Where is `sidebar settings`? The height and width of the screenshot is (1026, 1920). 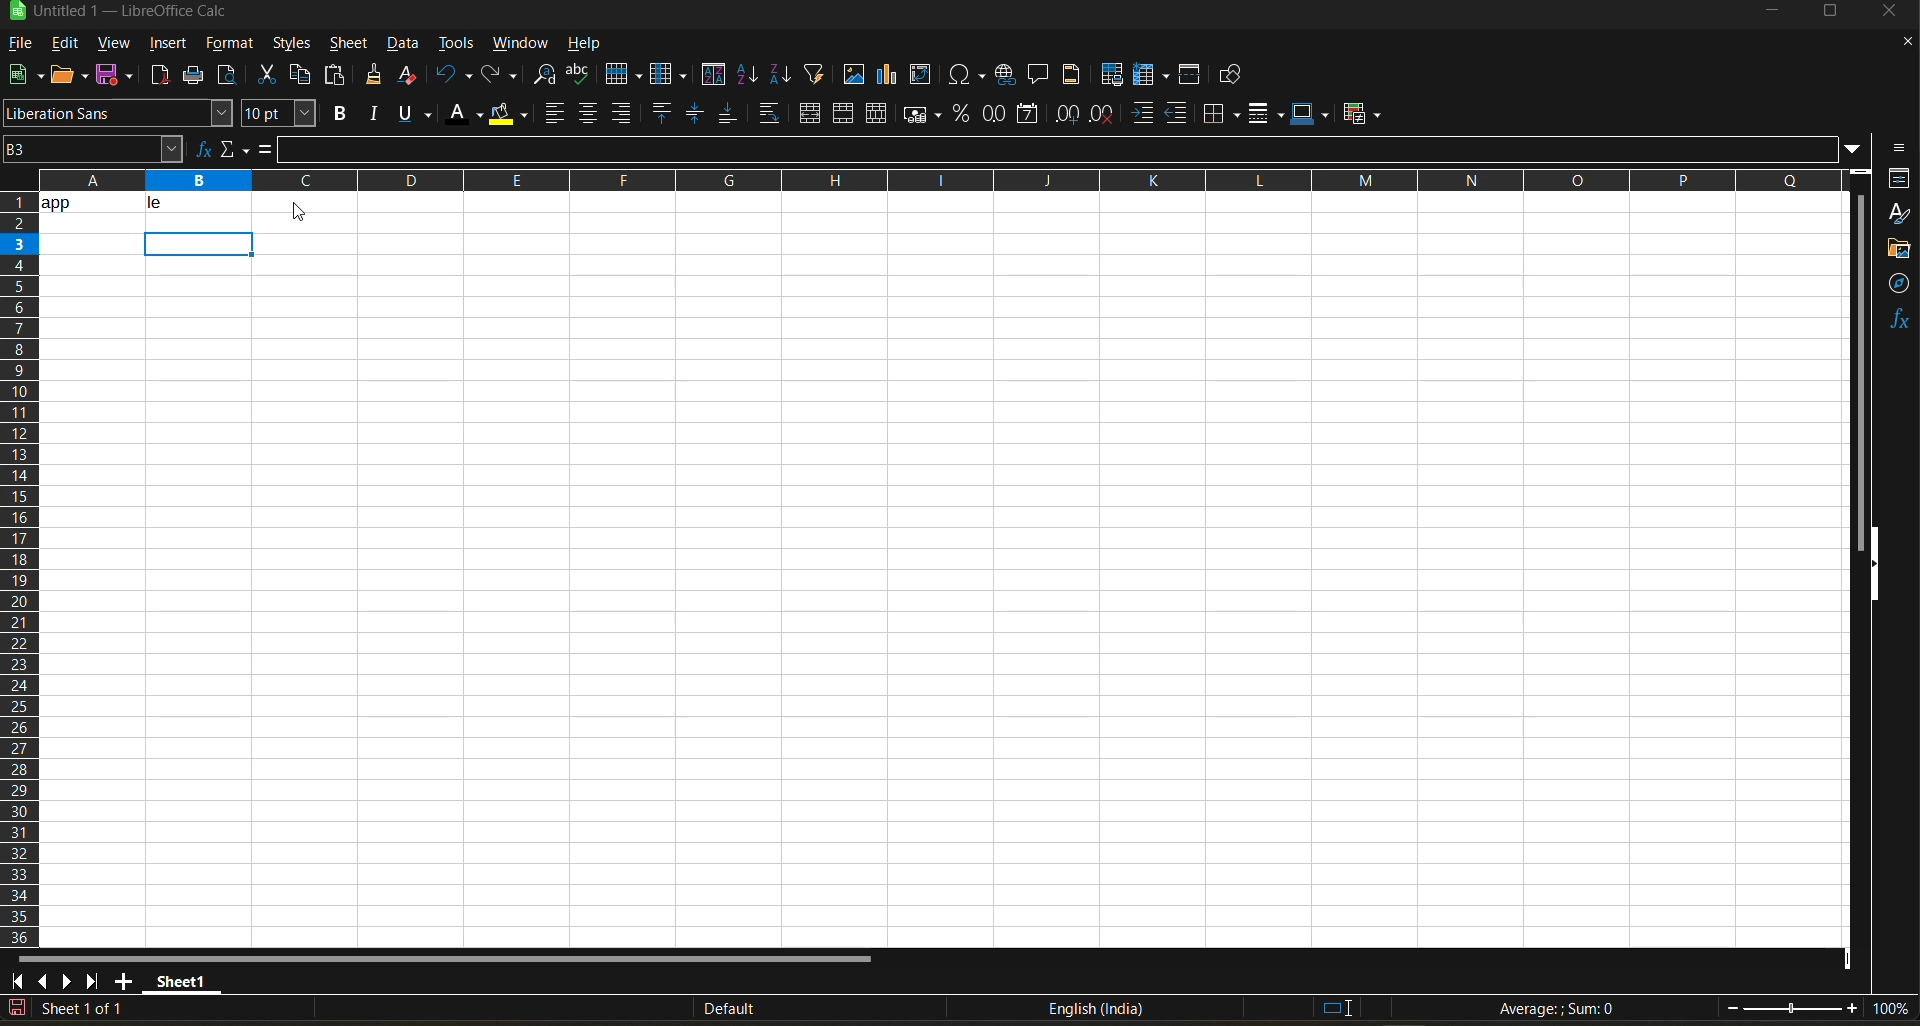 sidebar settings is located at coordinates (1896, 148).